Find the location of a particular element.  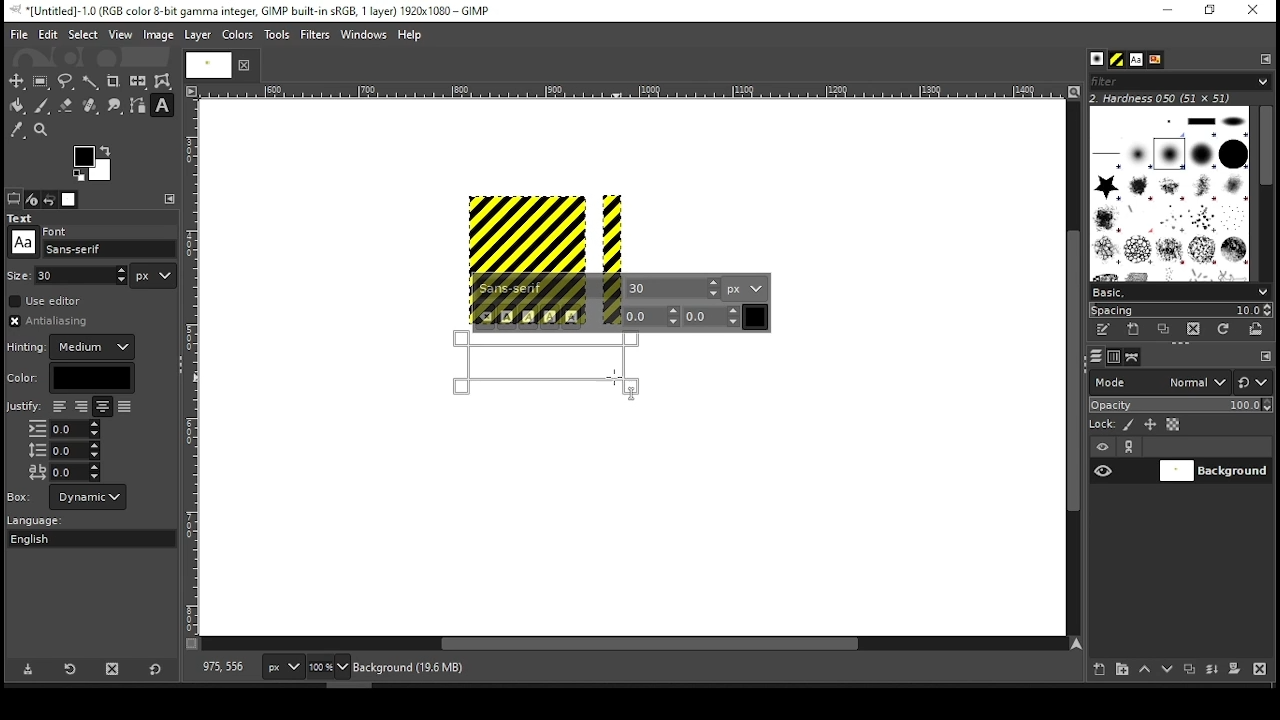

paint bucket tool is located at coordinates (18, 105).